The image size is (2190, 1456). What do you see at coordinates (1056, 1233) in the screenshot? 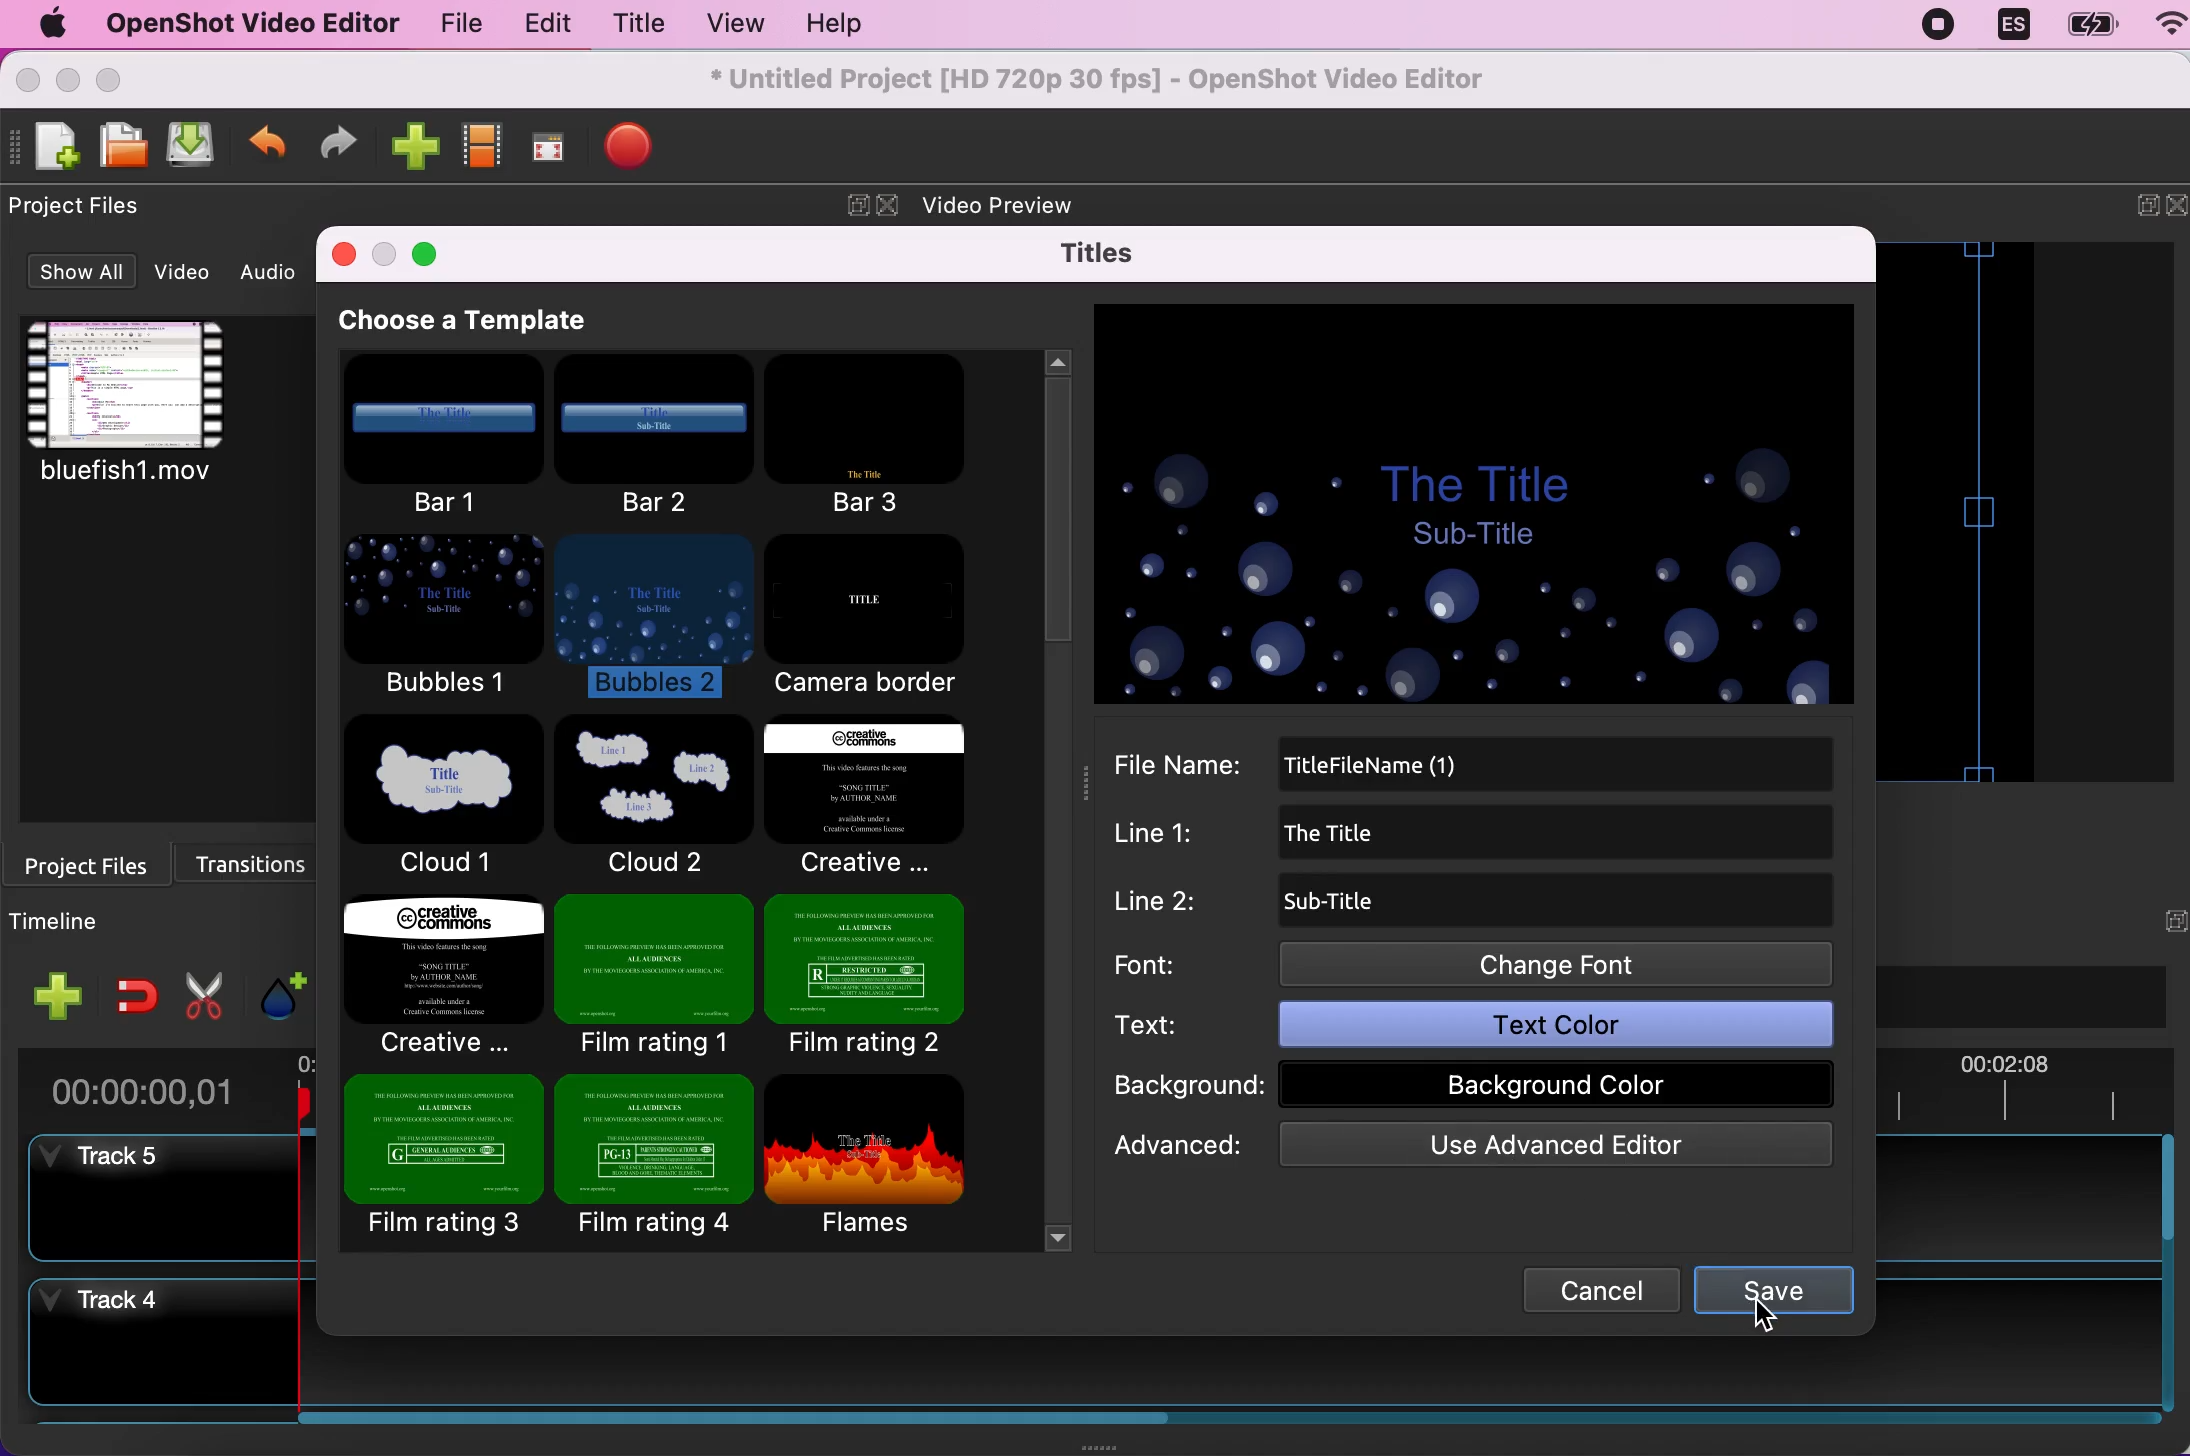
I see `move down` at bounding box center [1056, 1233].